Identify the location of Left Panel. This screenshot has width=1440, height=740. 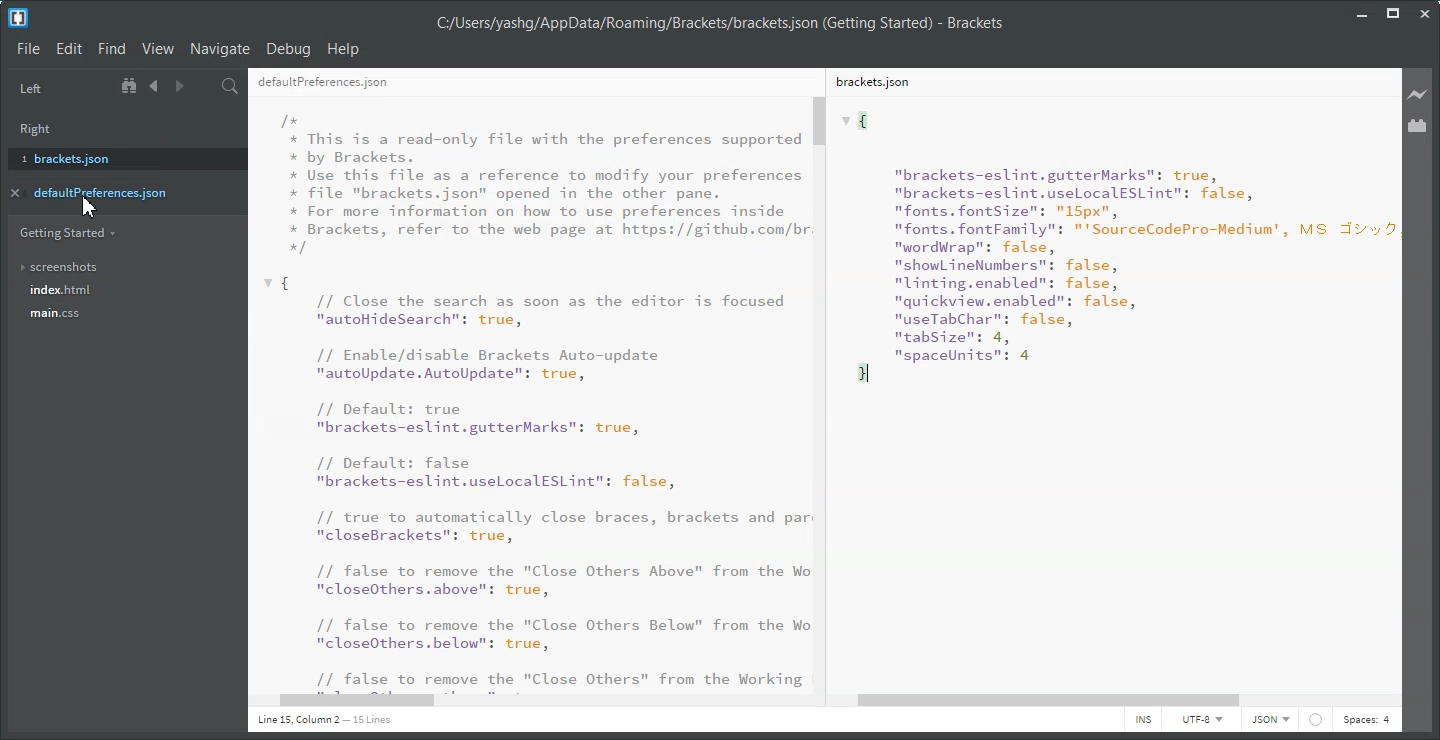
(30, 89).